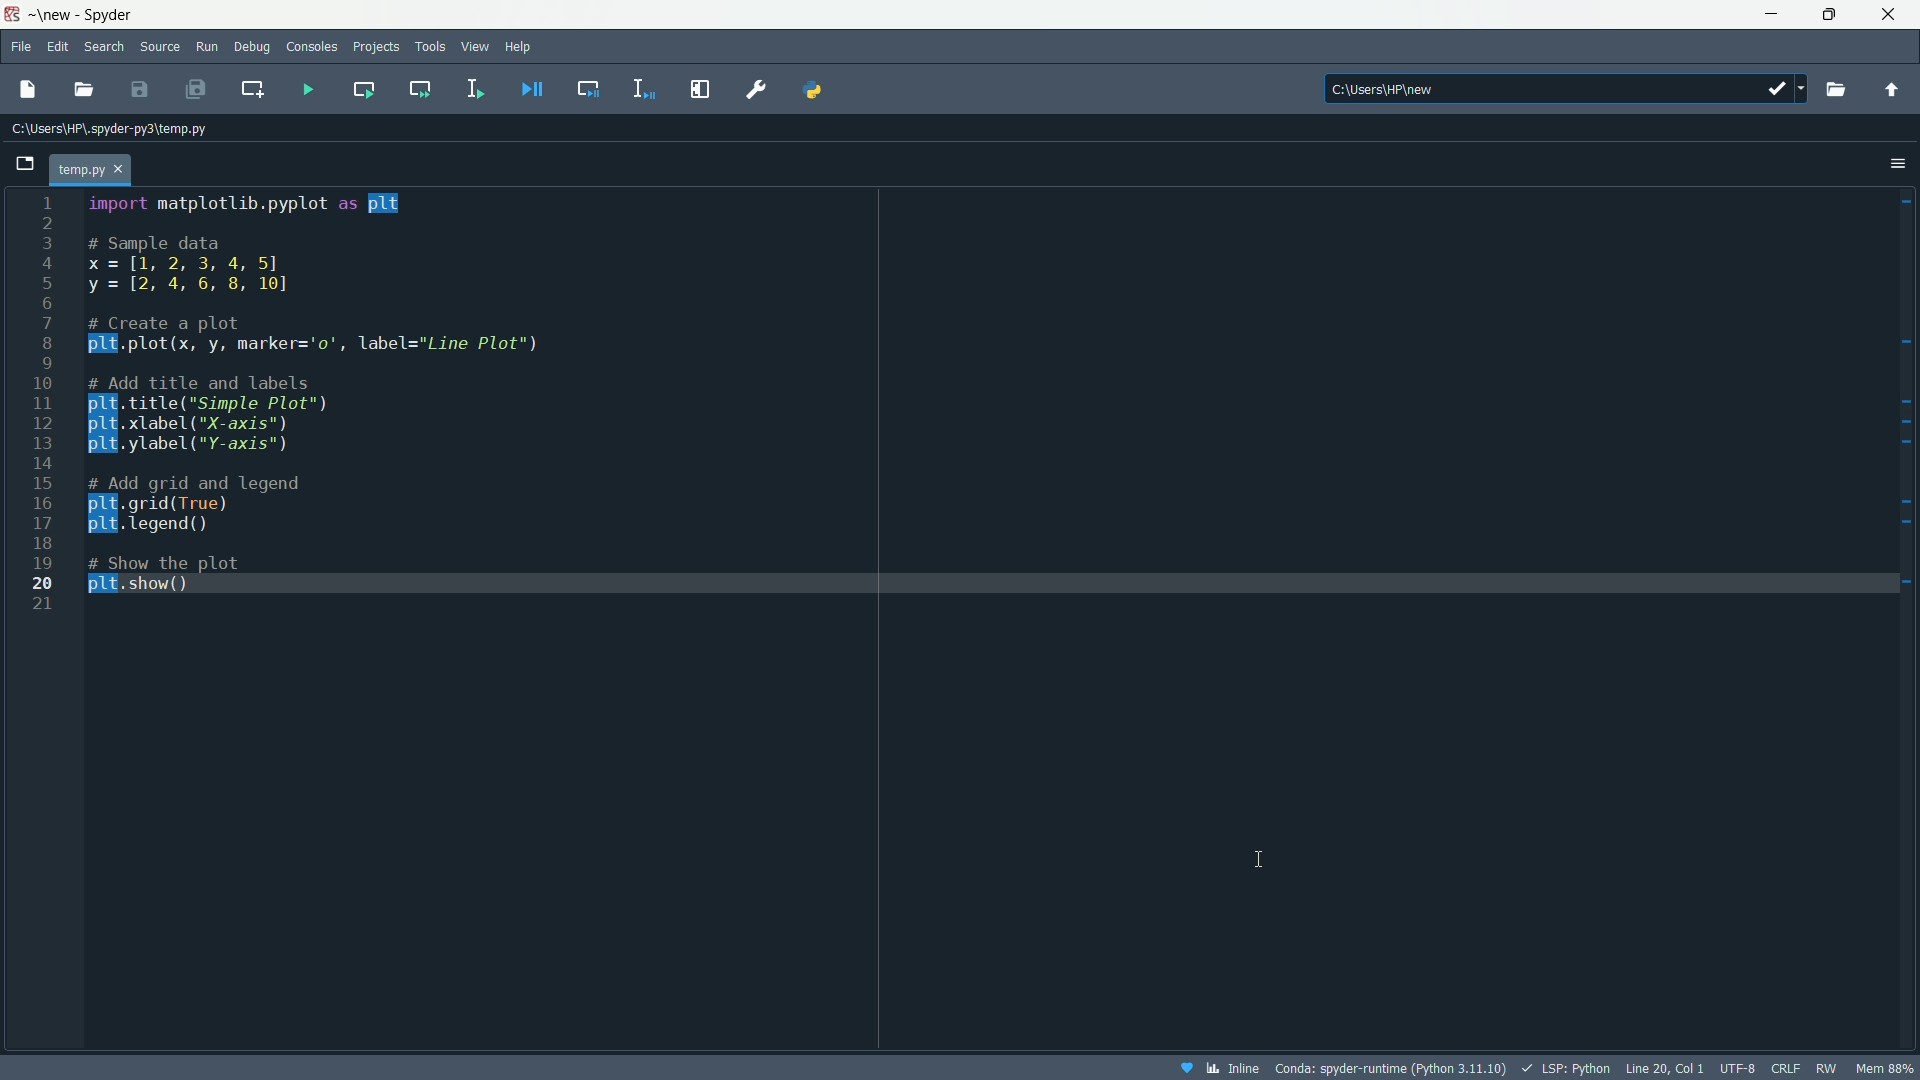  Describe the element at coordinates (645, 89) in the screenshot. I see `debug selection` at that location.